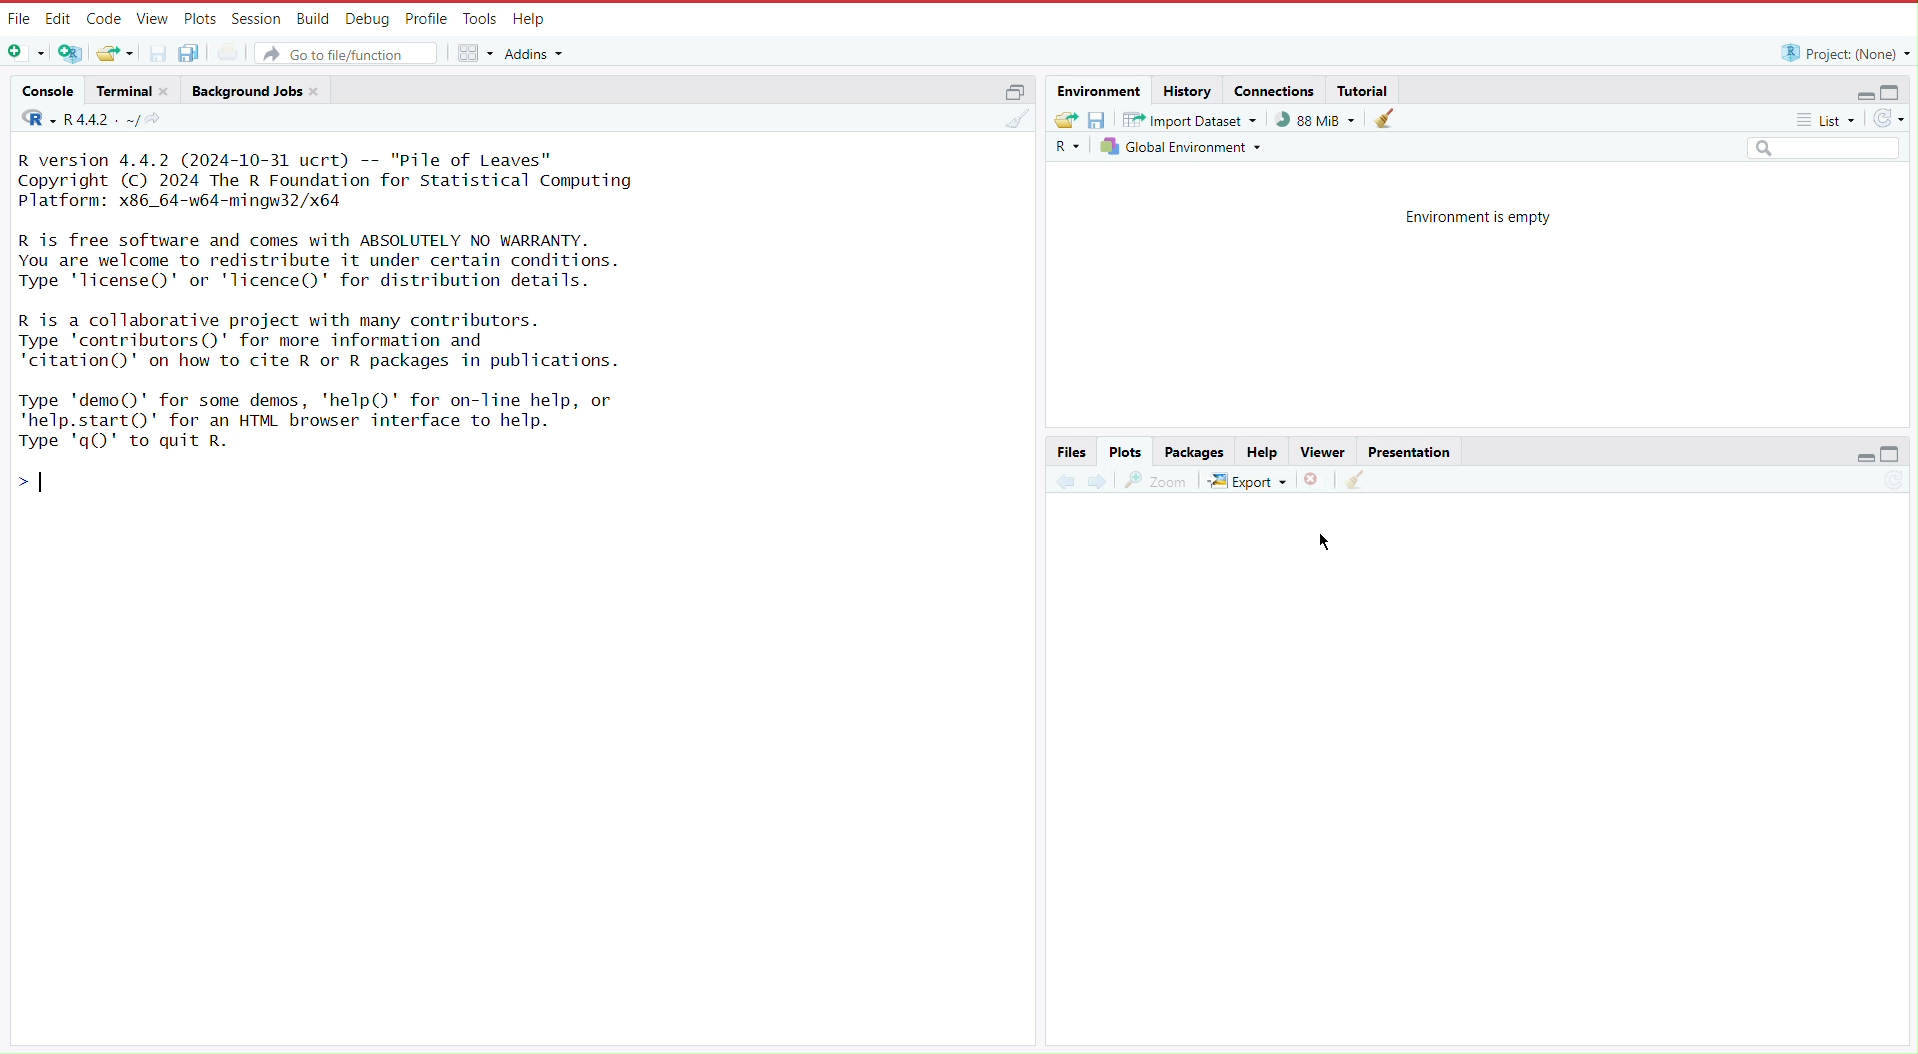 The width and height of the screenshot is (1918, 1054). I want to click on Save workspace as, so click(1101, 119).